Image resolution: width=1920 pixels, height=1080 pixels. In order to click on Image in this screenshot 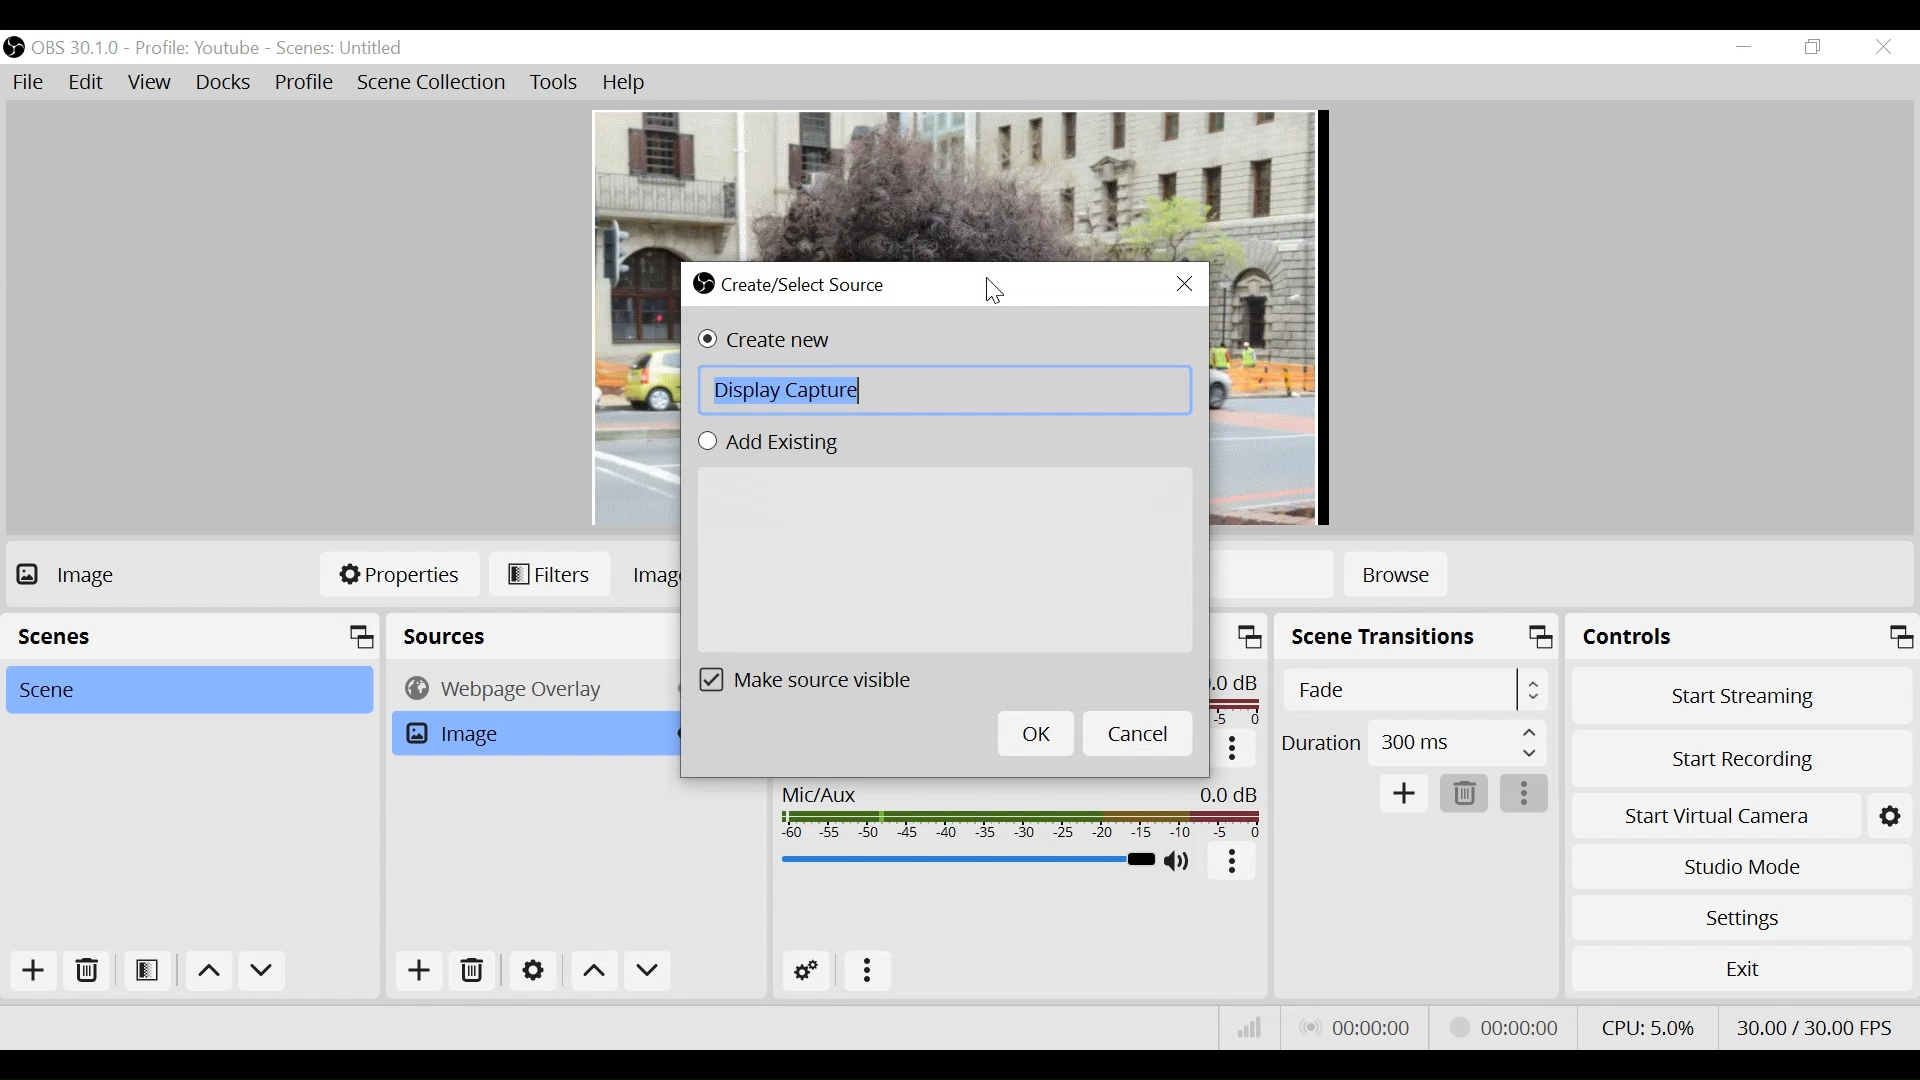, I will do `click(525, 733)`.